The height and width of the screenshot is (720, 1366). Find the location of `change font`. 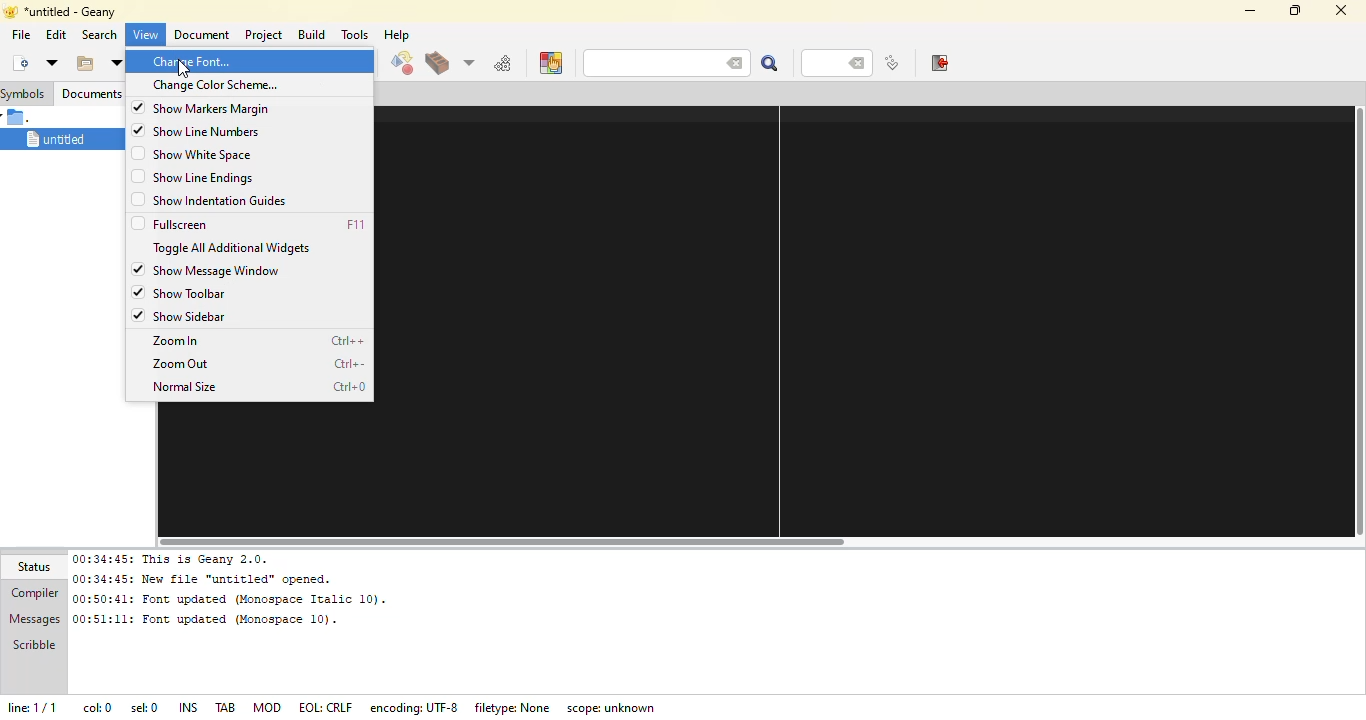

change font is located at coordinates (192, 61).